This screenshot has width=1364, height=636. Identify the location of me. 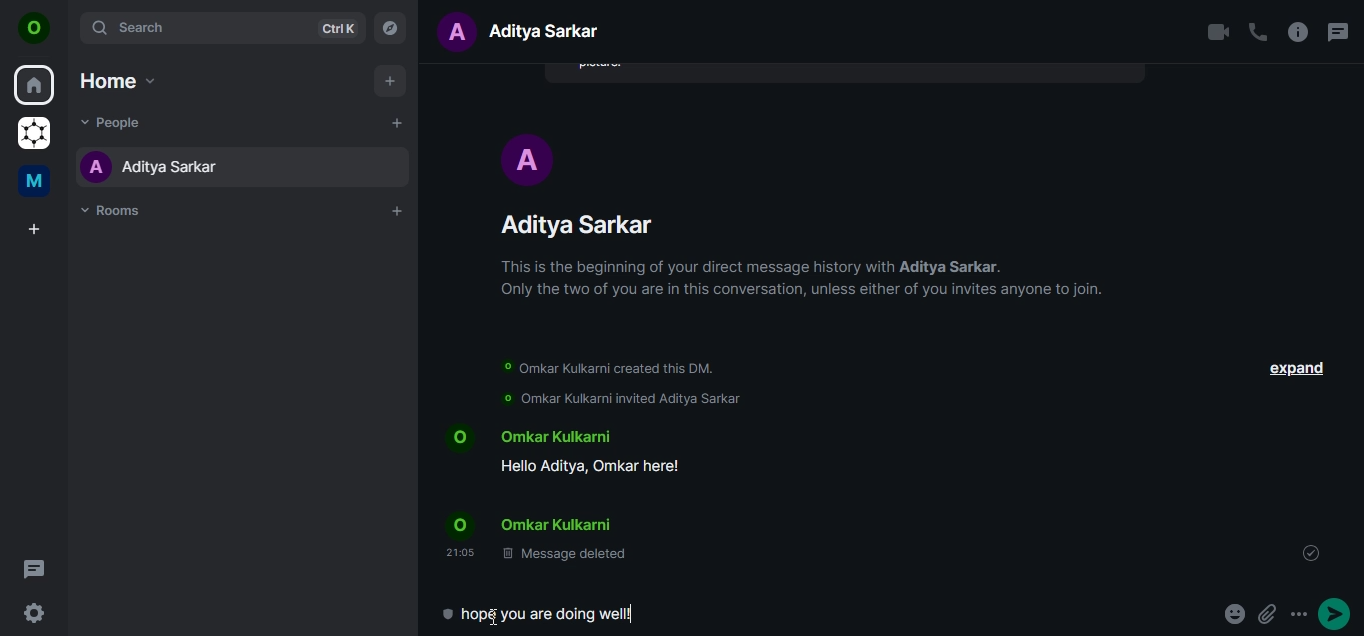
(33, 181).